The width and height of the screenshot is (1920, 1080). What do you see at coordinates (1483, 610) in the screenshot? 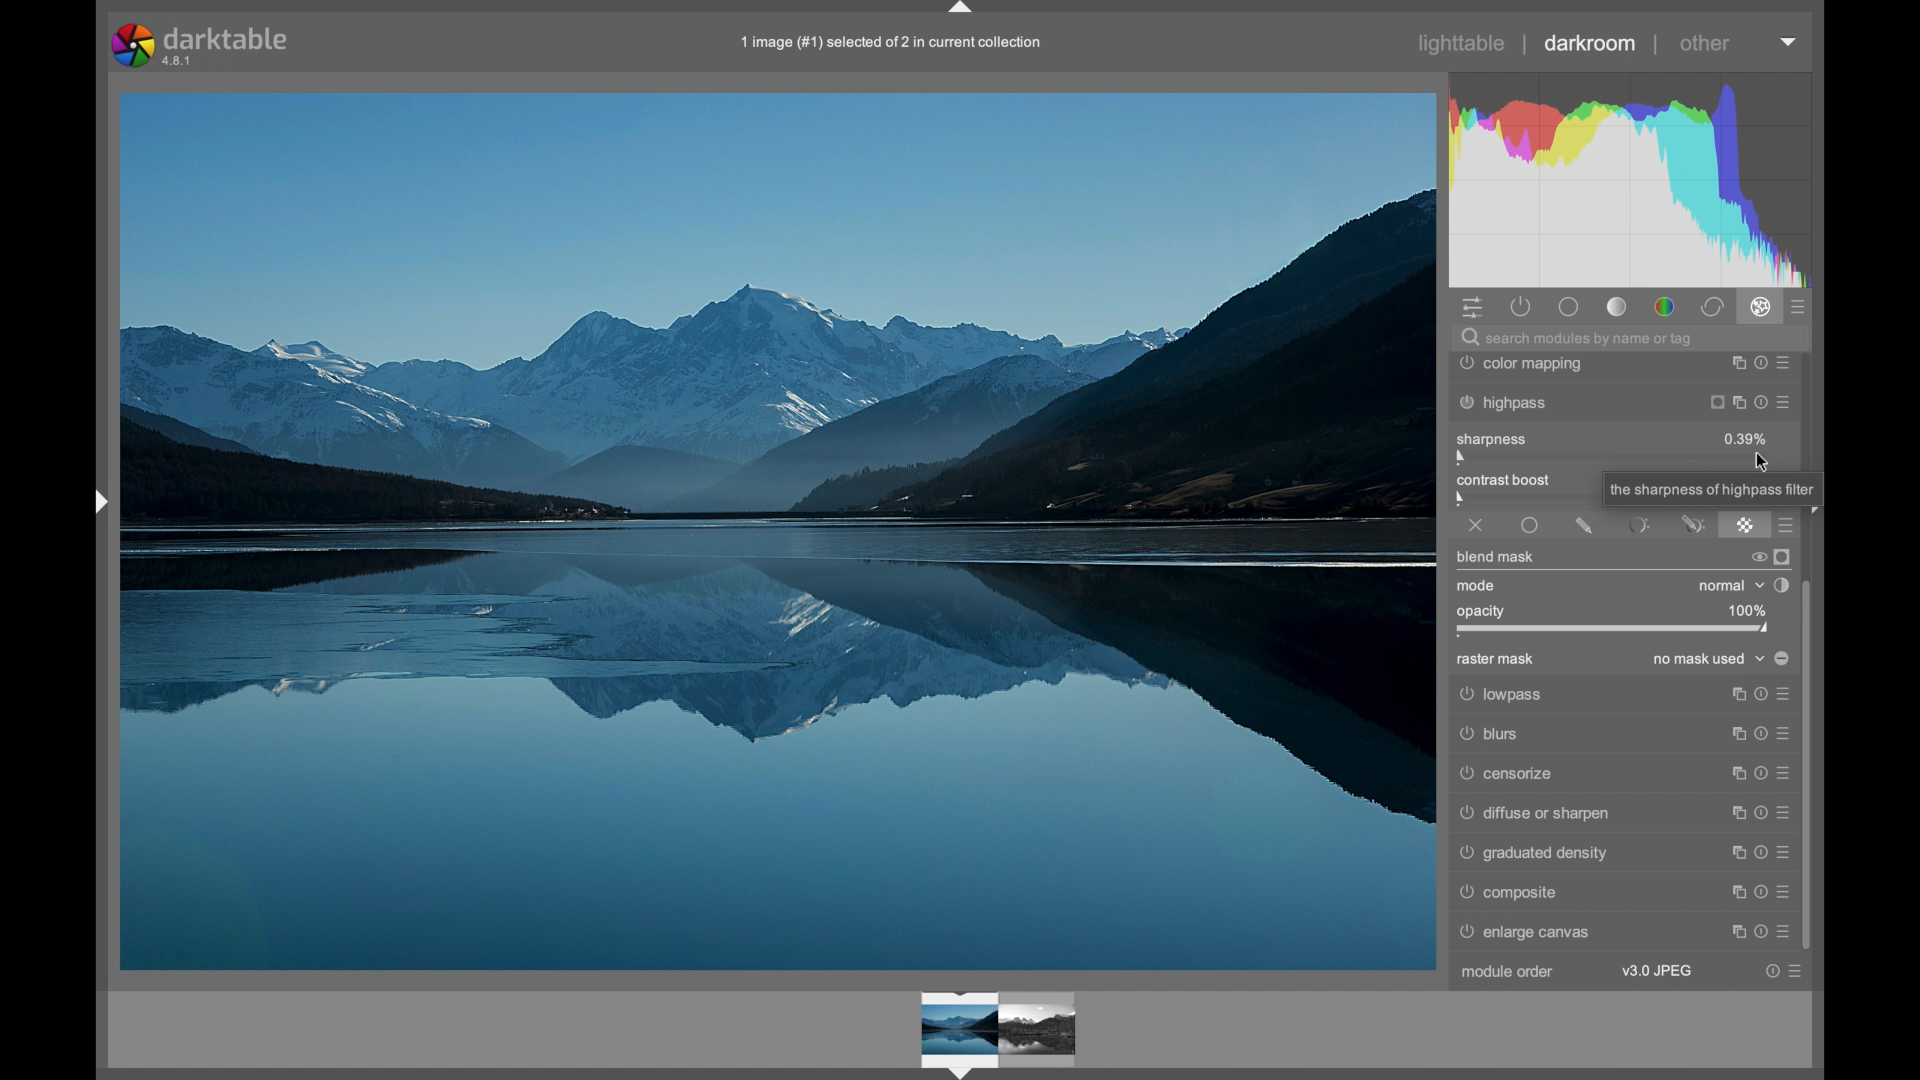
I see `opacity` at bounding box center [1483, 610].